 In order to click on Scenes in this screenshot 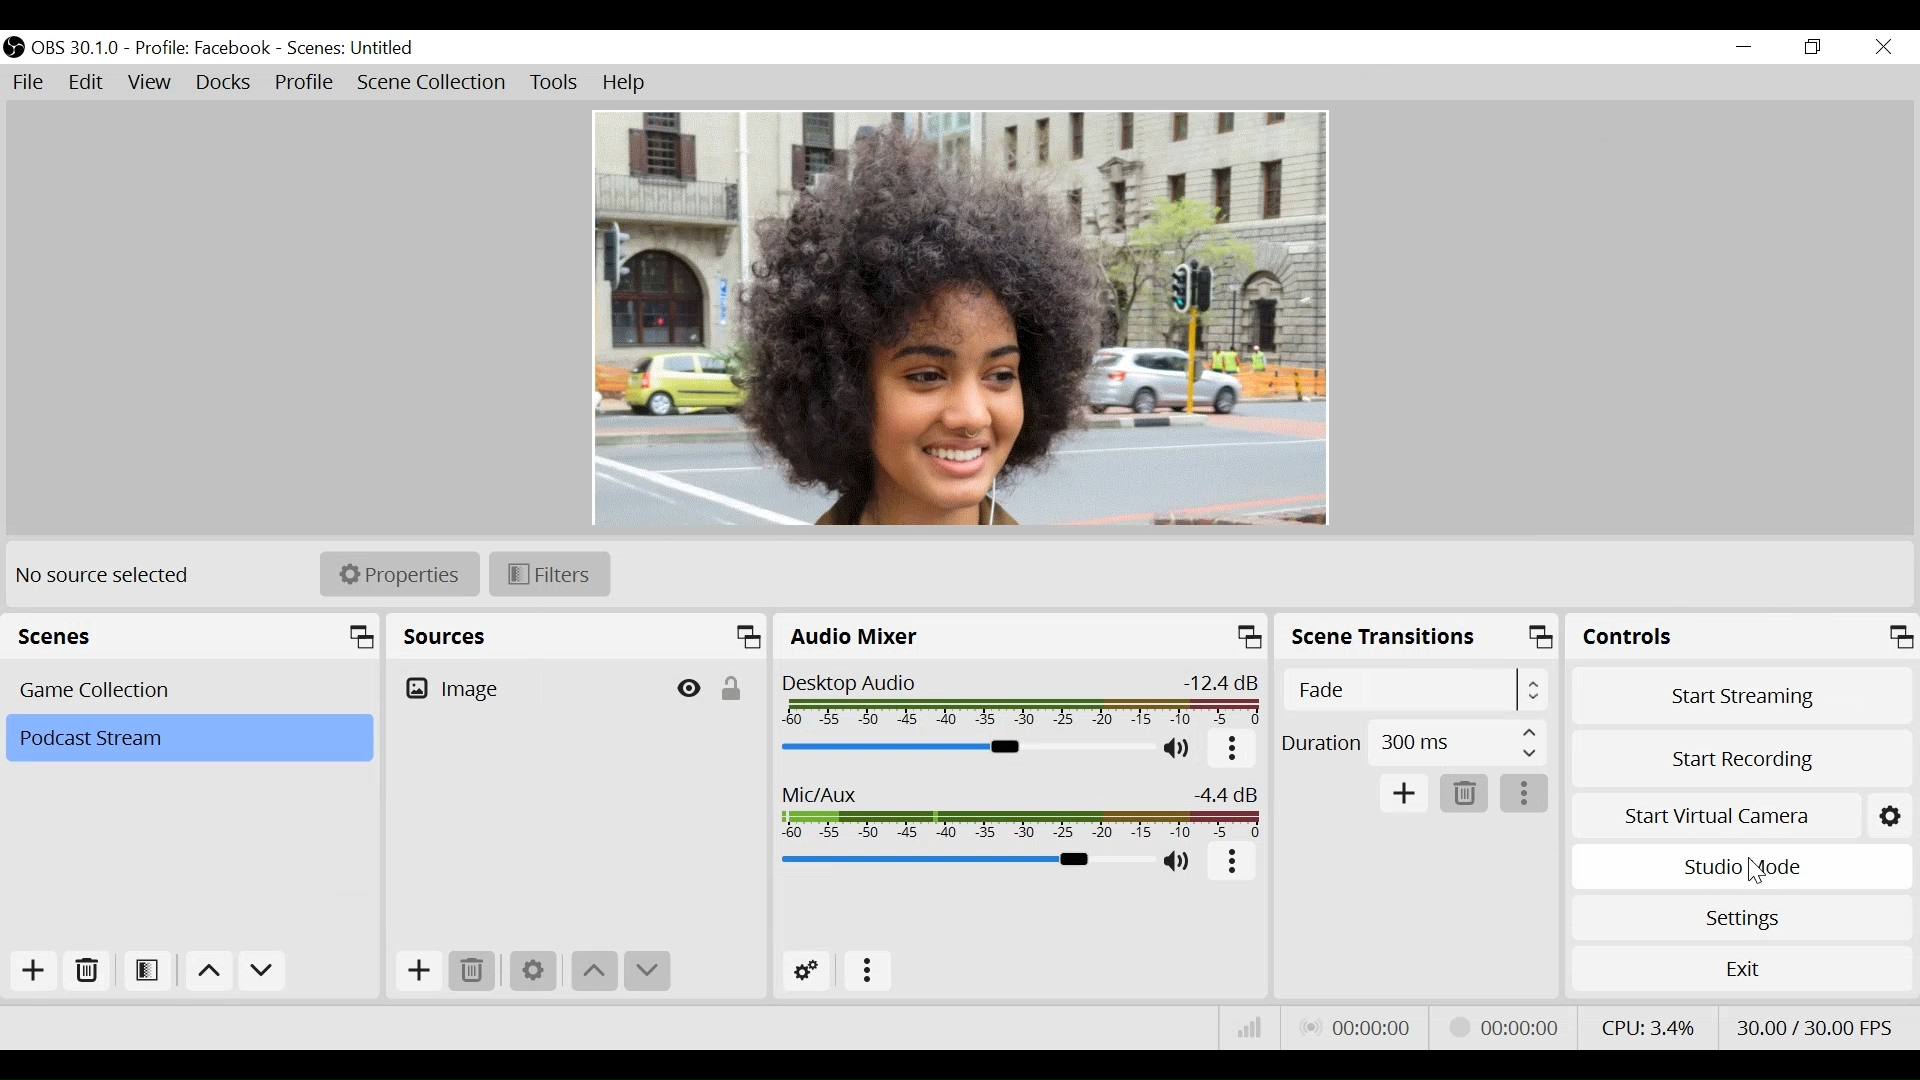, I will do `click(191, 691)`.